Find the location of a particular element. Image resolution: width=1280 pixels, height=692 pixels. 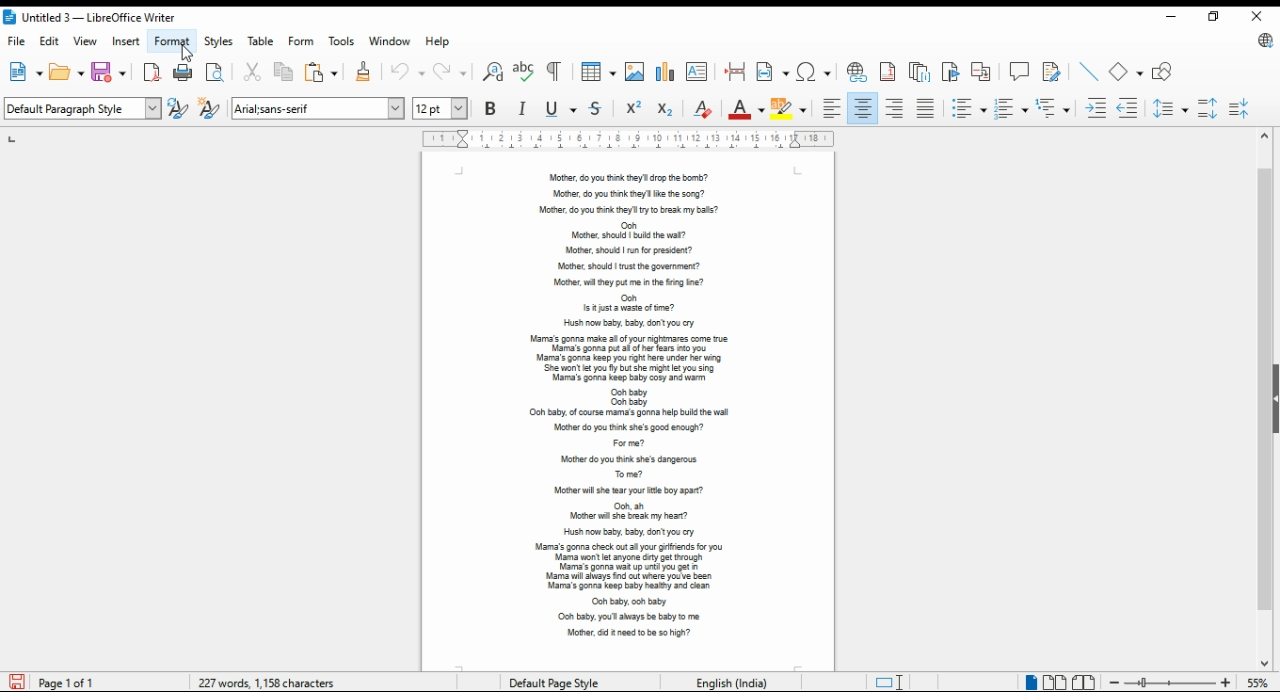

show track changes functions is located at coordinates (1052, 72).